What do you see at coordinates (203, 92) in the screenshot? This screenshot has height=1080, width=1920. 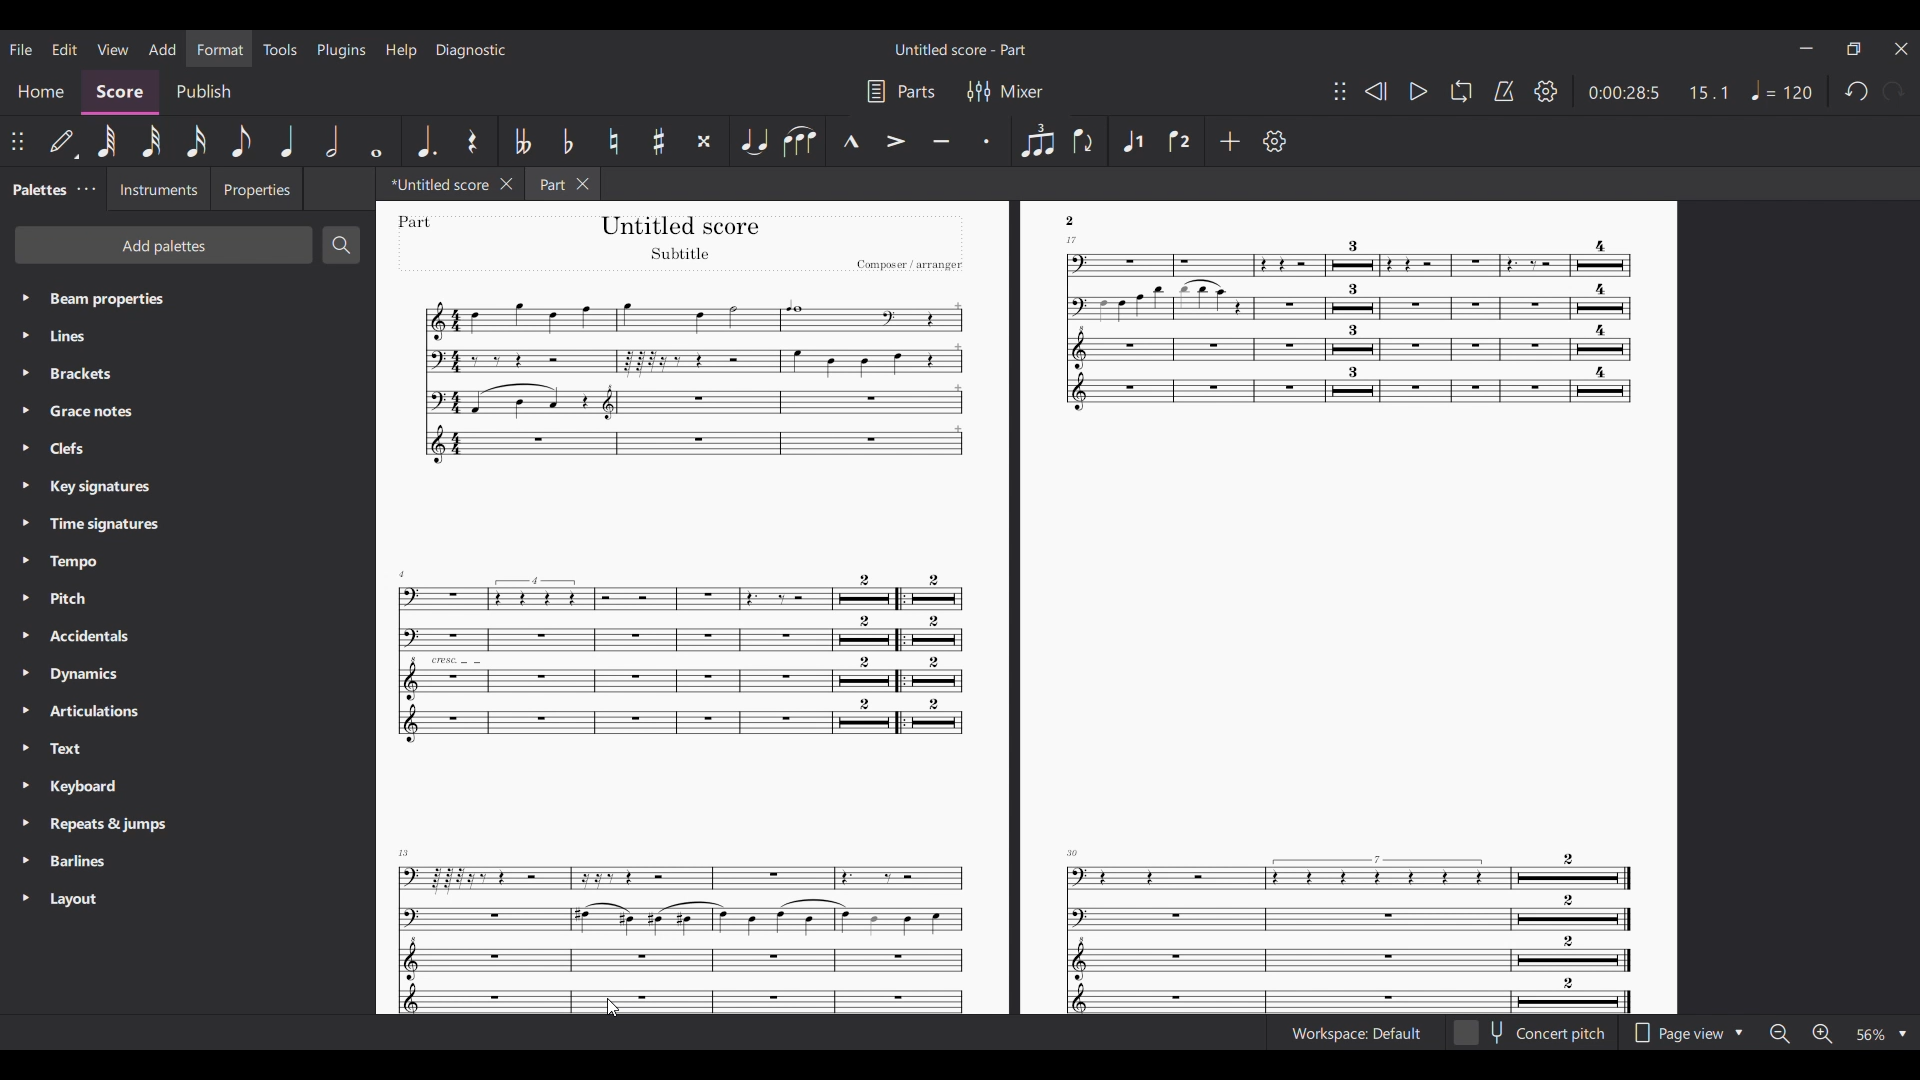 I see `Publish section` at bounding box center [203, 92].